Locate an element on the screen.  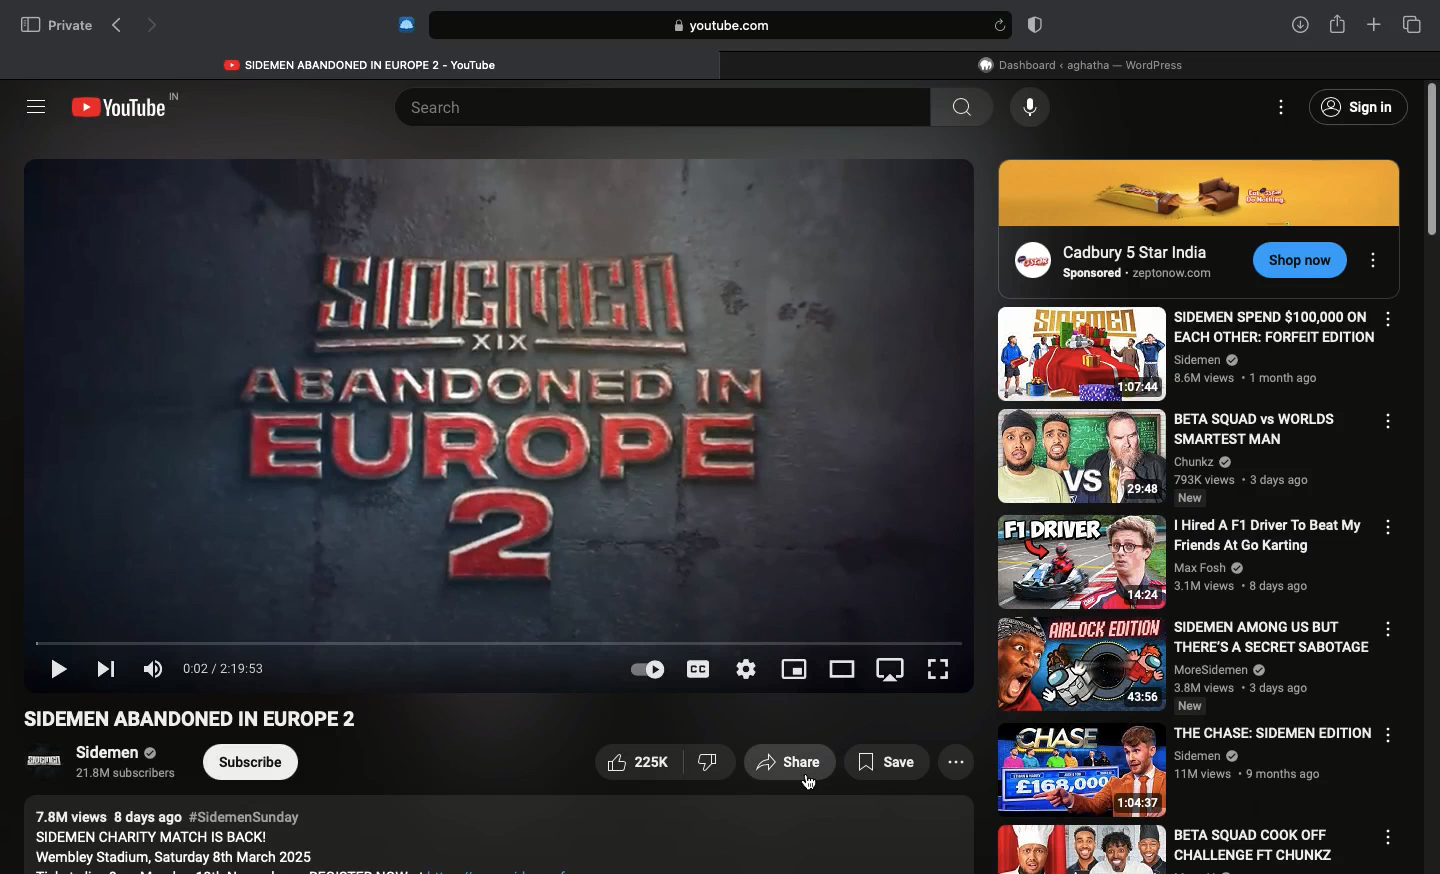
refresh is located at coordinates (998, 25).